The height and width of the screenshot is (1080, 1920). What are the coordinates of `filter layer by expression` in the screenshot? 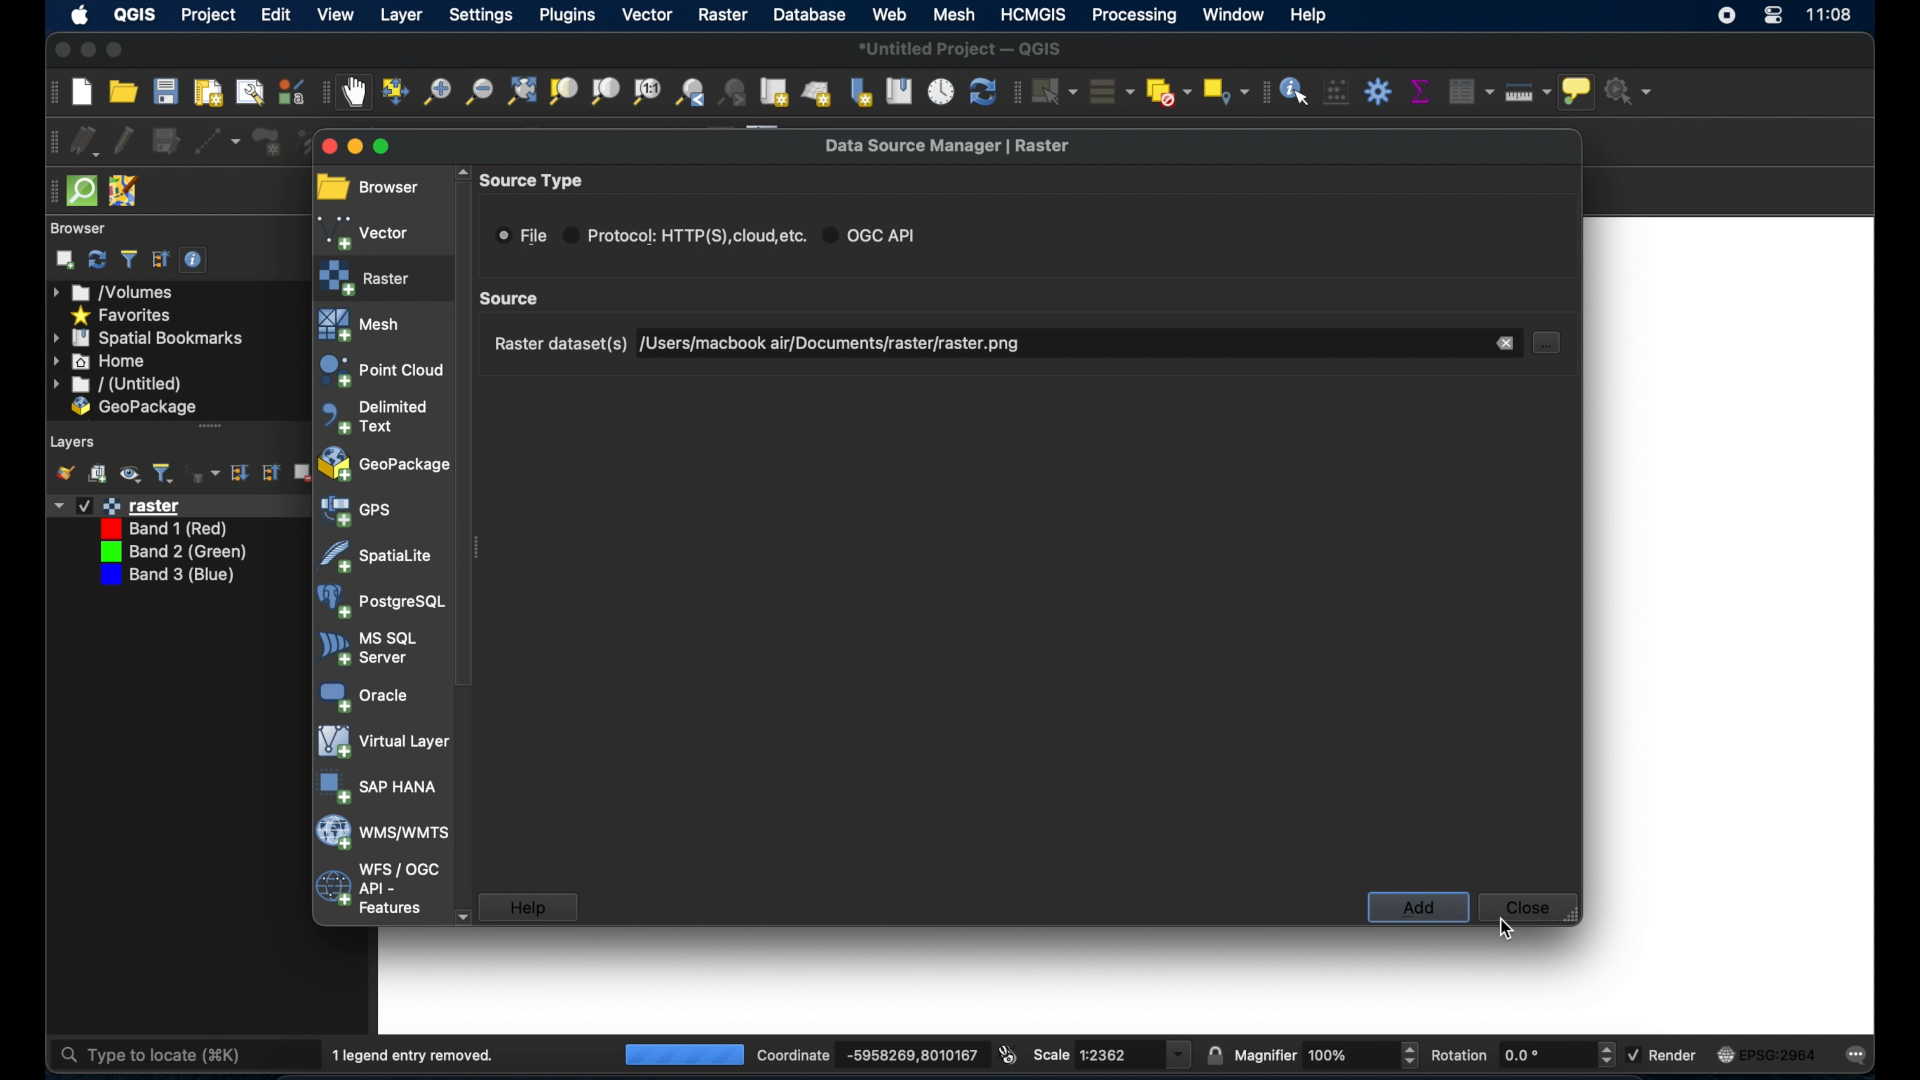 It's located at (203, 473).